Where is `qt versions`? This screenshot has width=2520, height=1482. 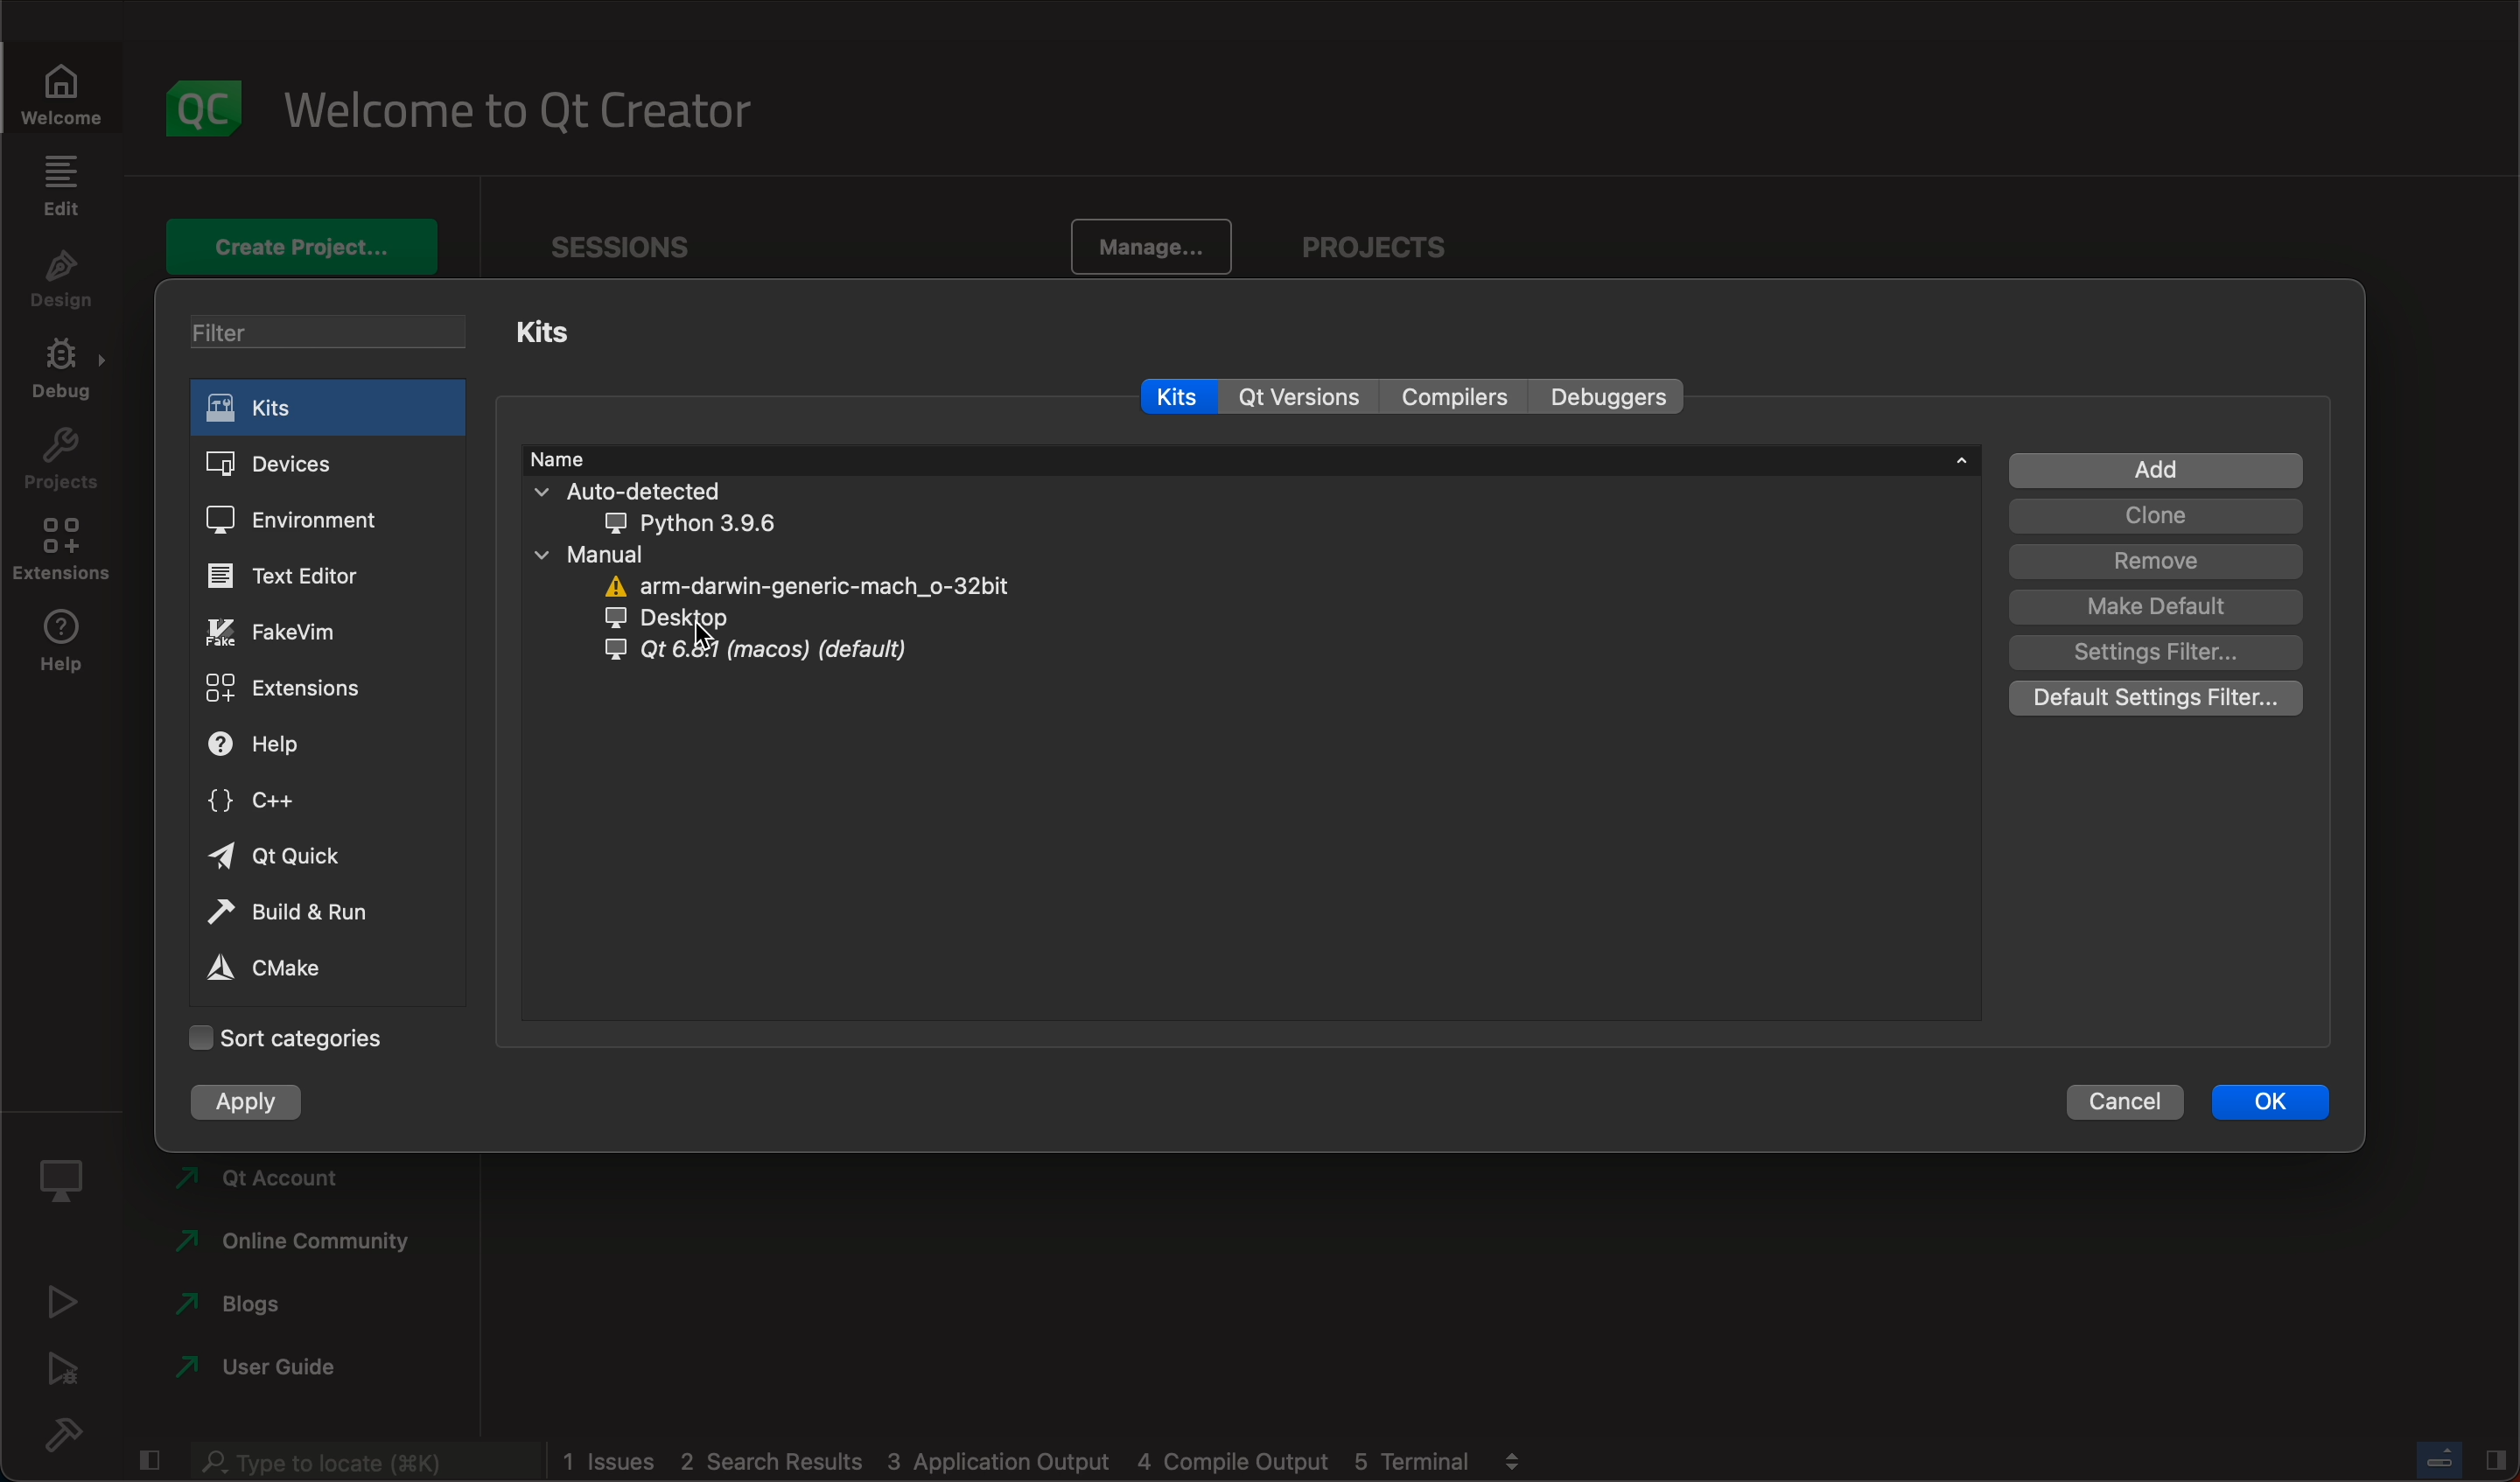
qt versions is located at coordinates (1305, 396).